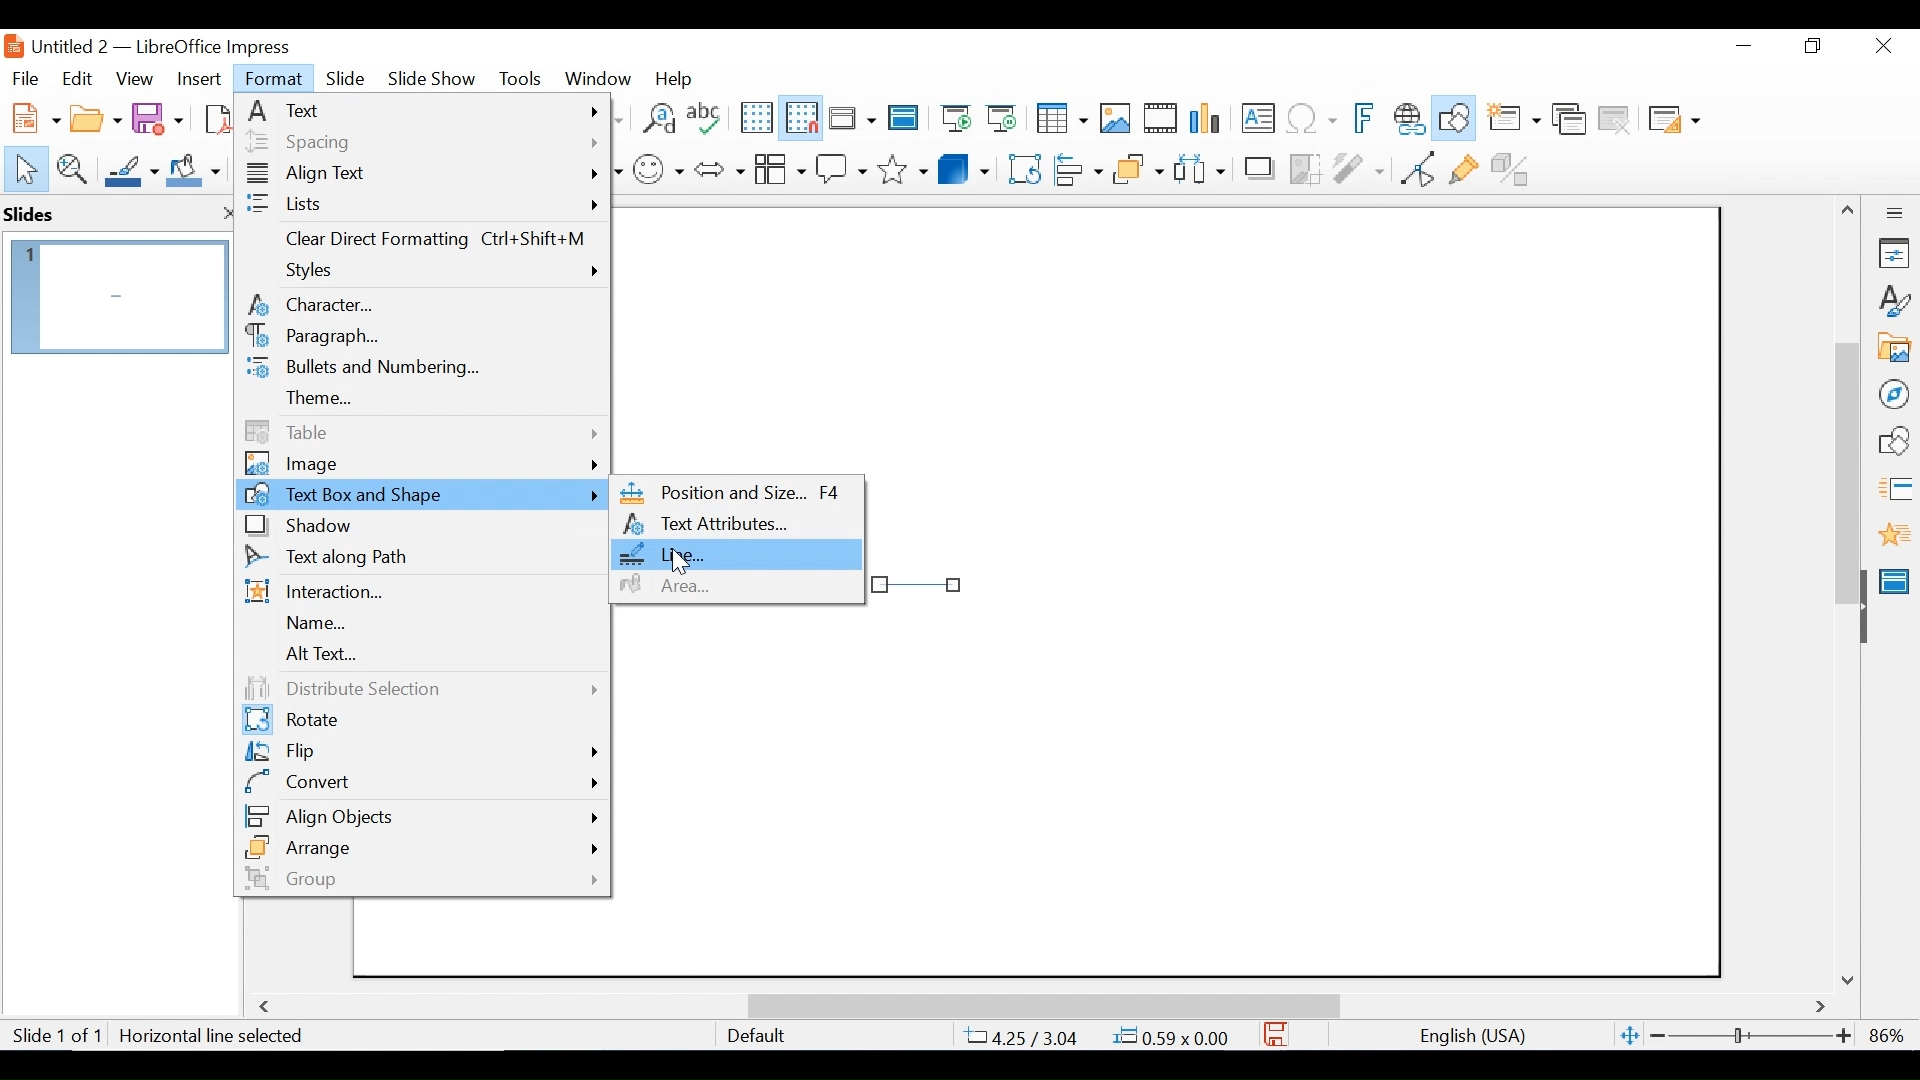  Describe the element at coordinates (1881, 47) in the screenshot. I see `Close` at that location.